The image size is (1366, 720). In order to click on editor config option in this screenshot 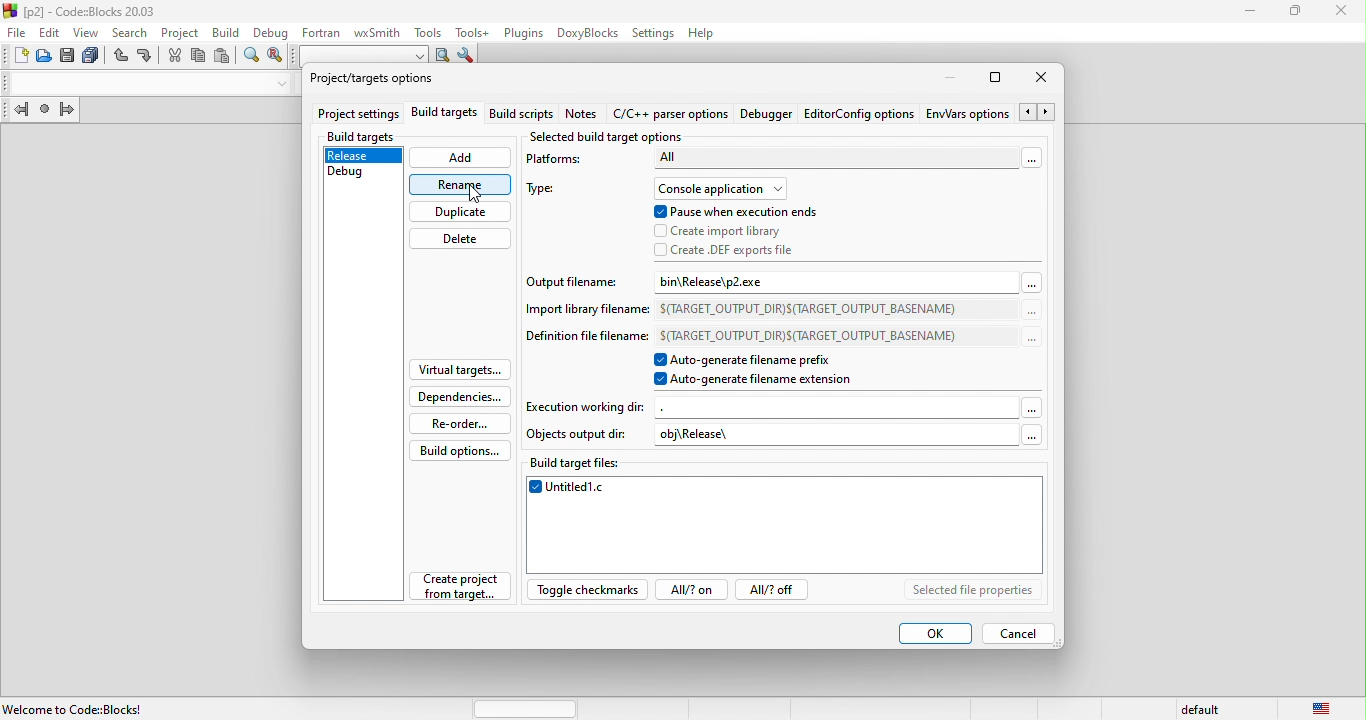, I will do `click(858, 114)`.